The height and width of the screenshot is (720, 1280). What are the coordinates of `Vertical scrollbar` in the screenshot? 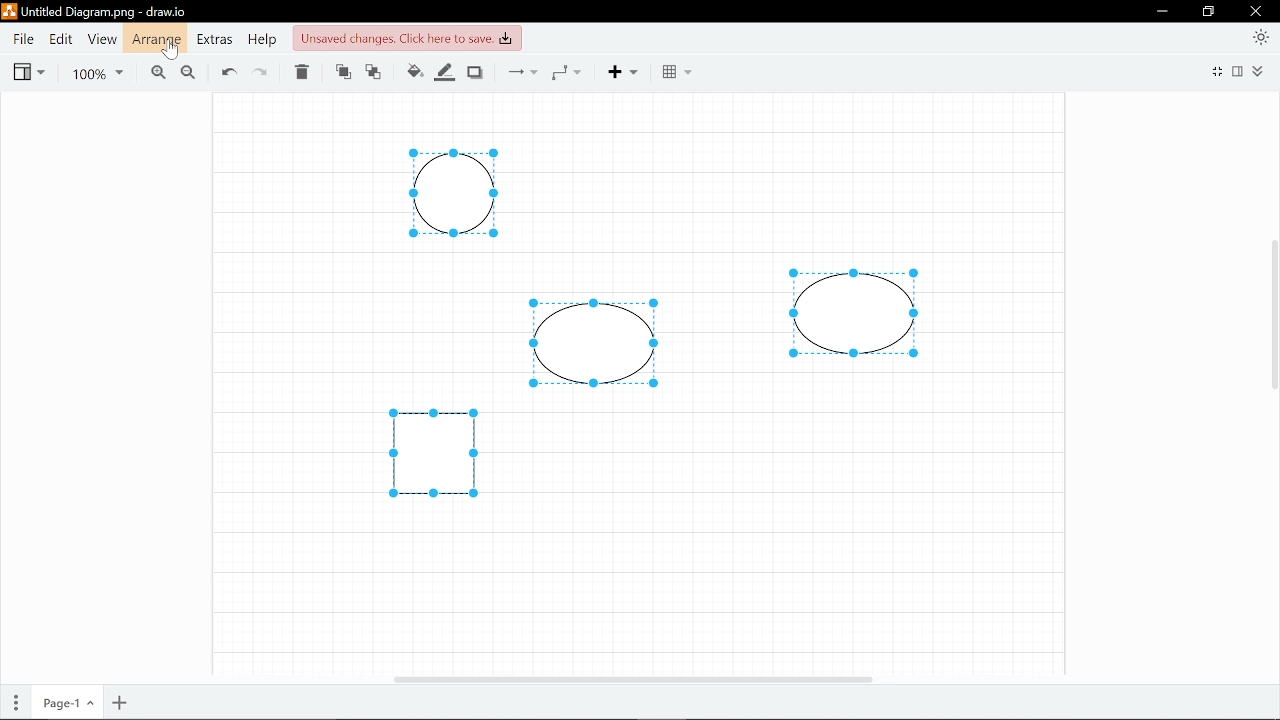 It's located at (1272, 319).